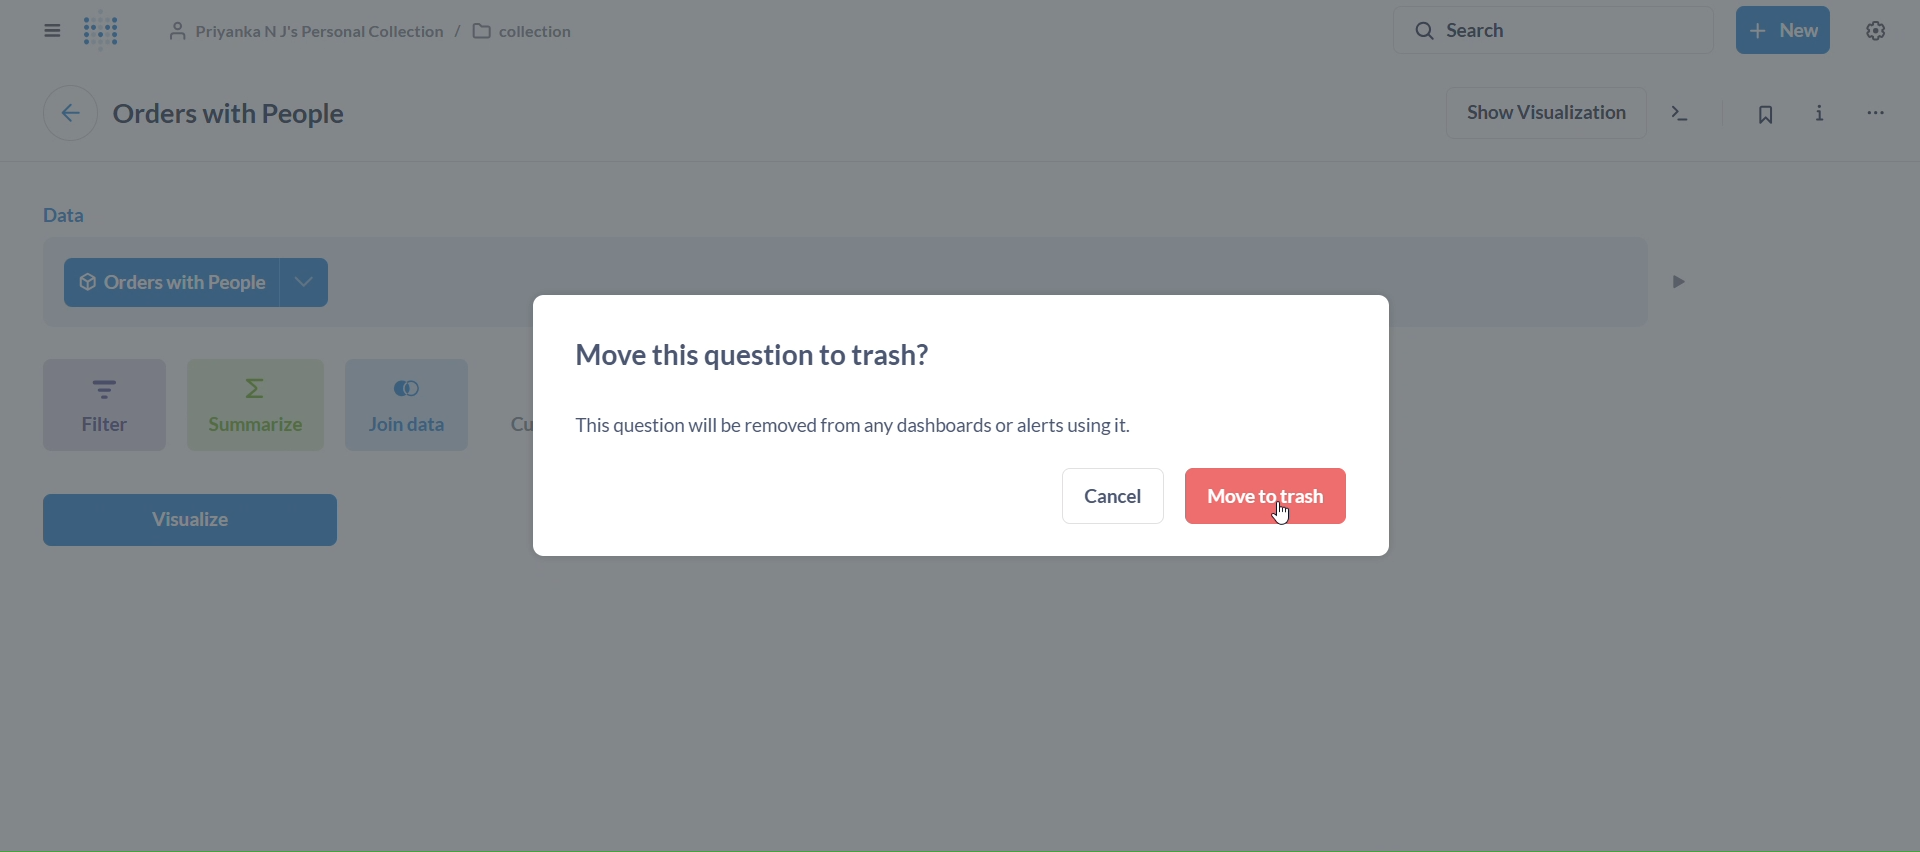 Image resolution: width=1920 pixels, height=852 pixels. What do you see at coordinates (189, 521) in the screenshot?
I see `visualize` at bounding box center [189, 521].